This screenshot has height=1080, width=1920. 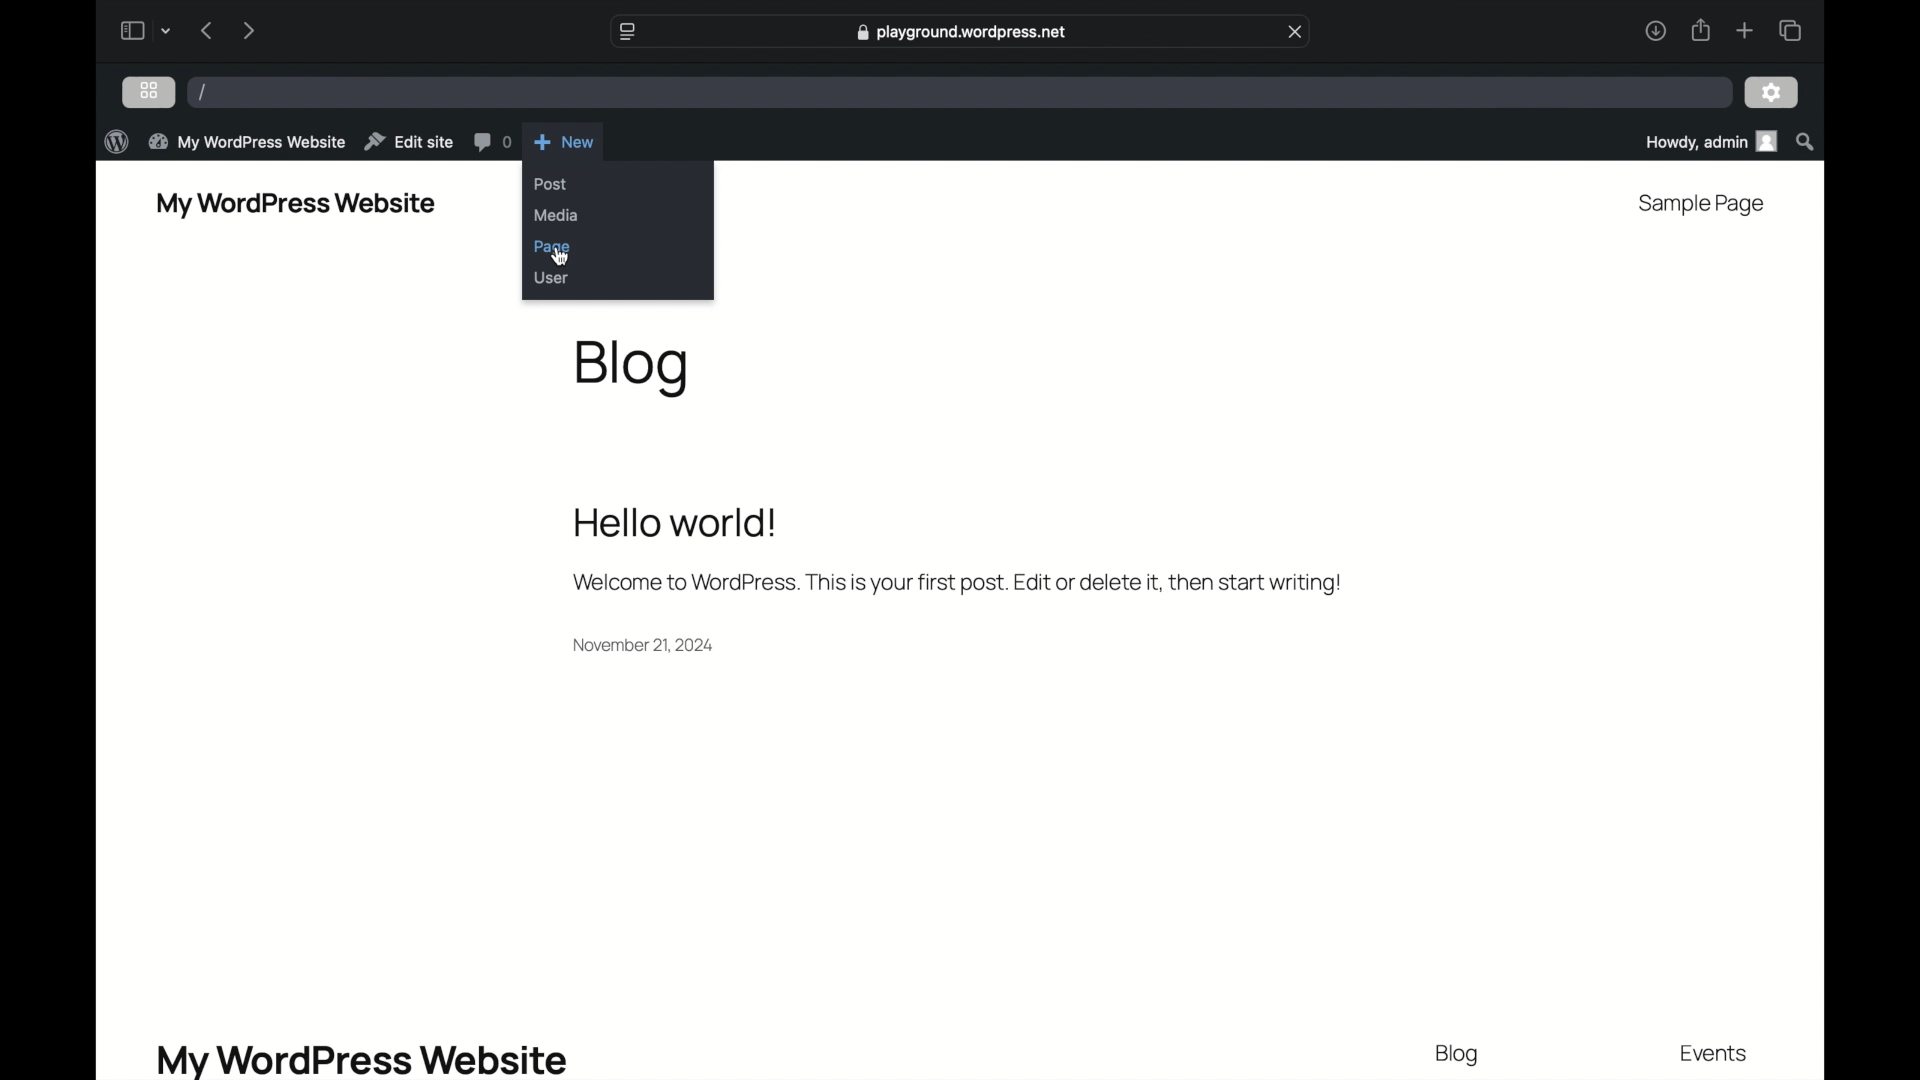 I want to click on downloads, so click(x=1654, y=30).